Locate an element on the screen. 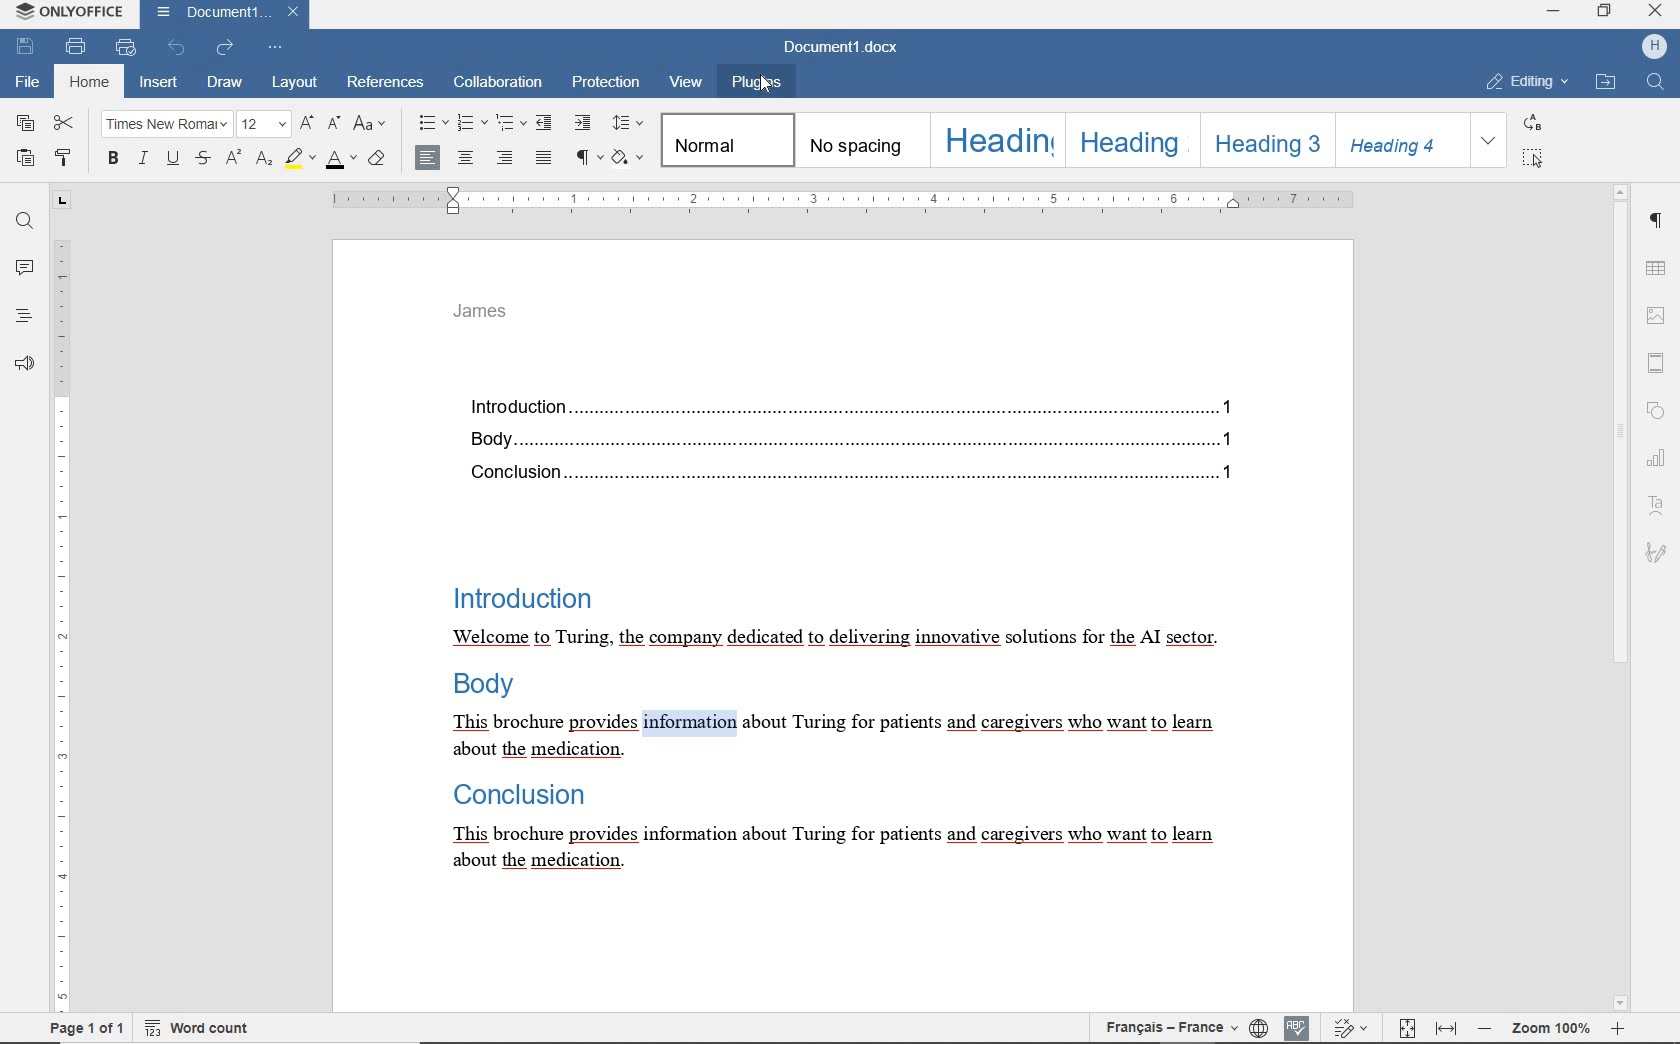 The width and height of the screenshot is (1680, 1044). BOLD is located at coordinates (114, 160).